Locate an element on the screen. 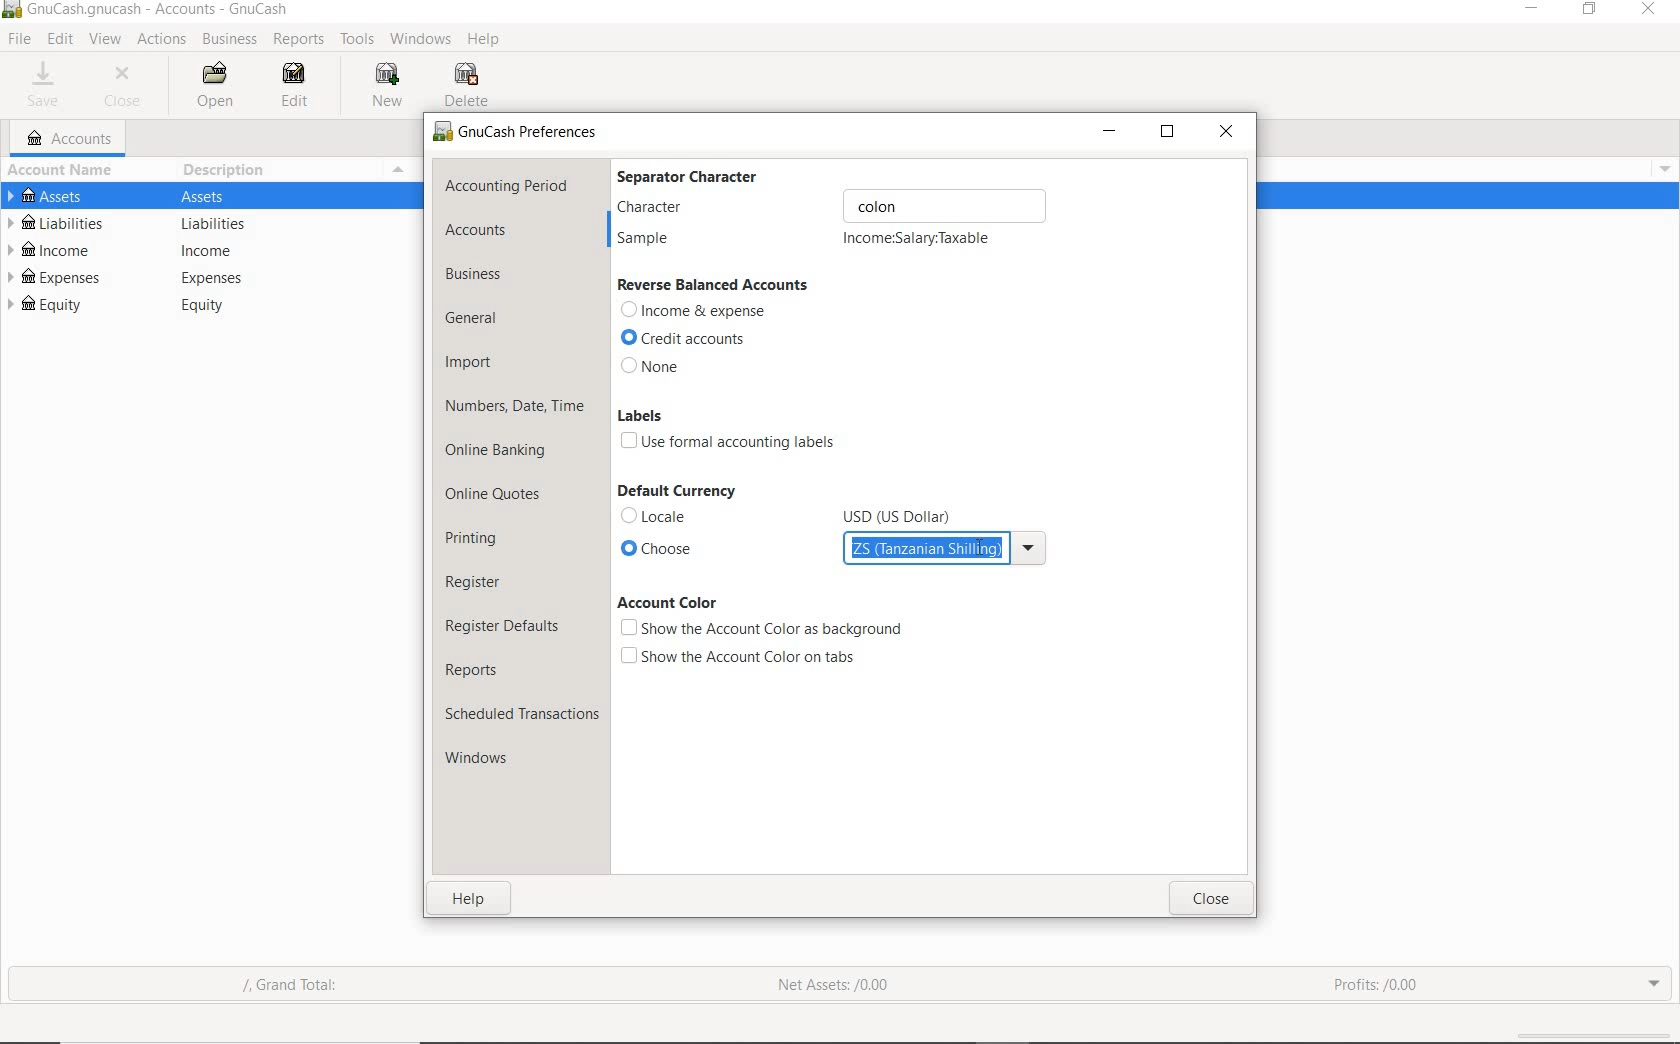 This screenshot has width=1680, height=1044.  is located at coordinates (936, 204).